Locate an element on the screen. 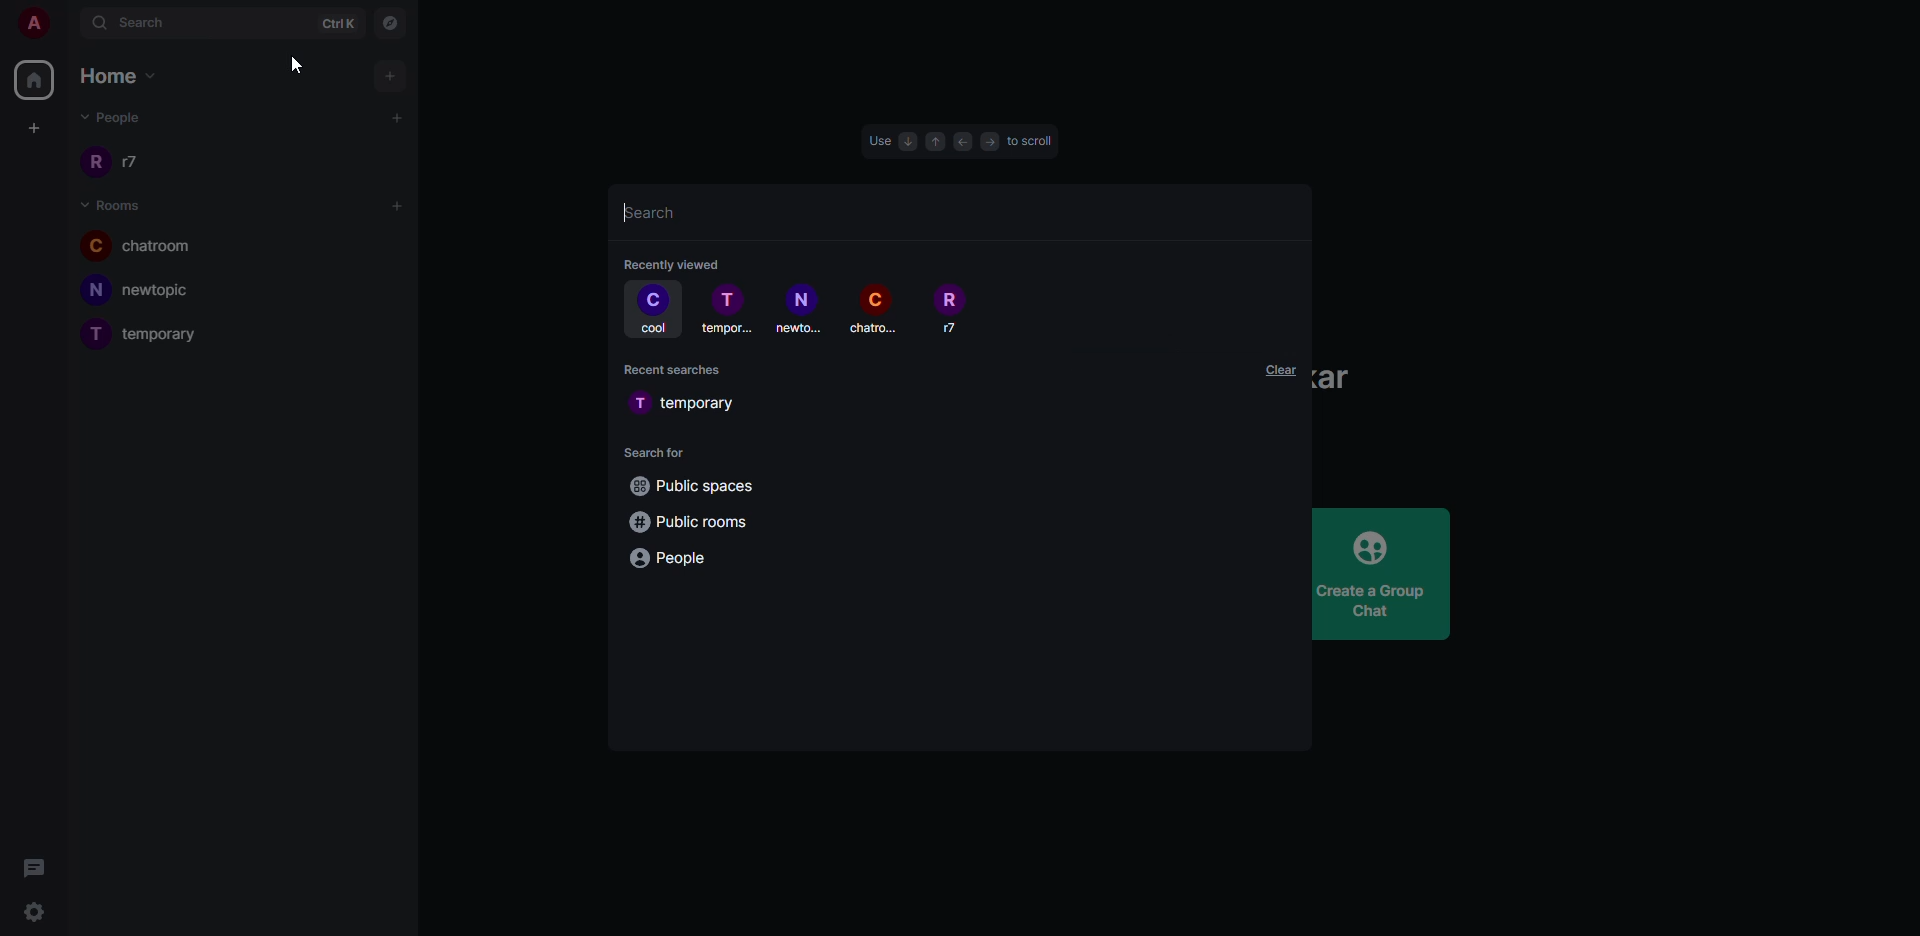 Image resolution: width=1920 pixels, height=936 pixels. room is located at coordinates (141, 245).